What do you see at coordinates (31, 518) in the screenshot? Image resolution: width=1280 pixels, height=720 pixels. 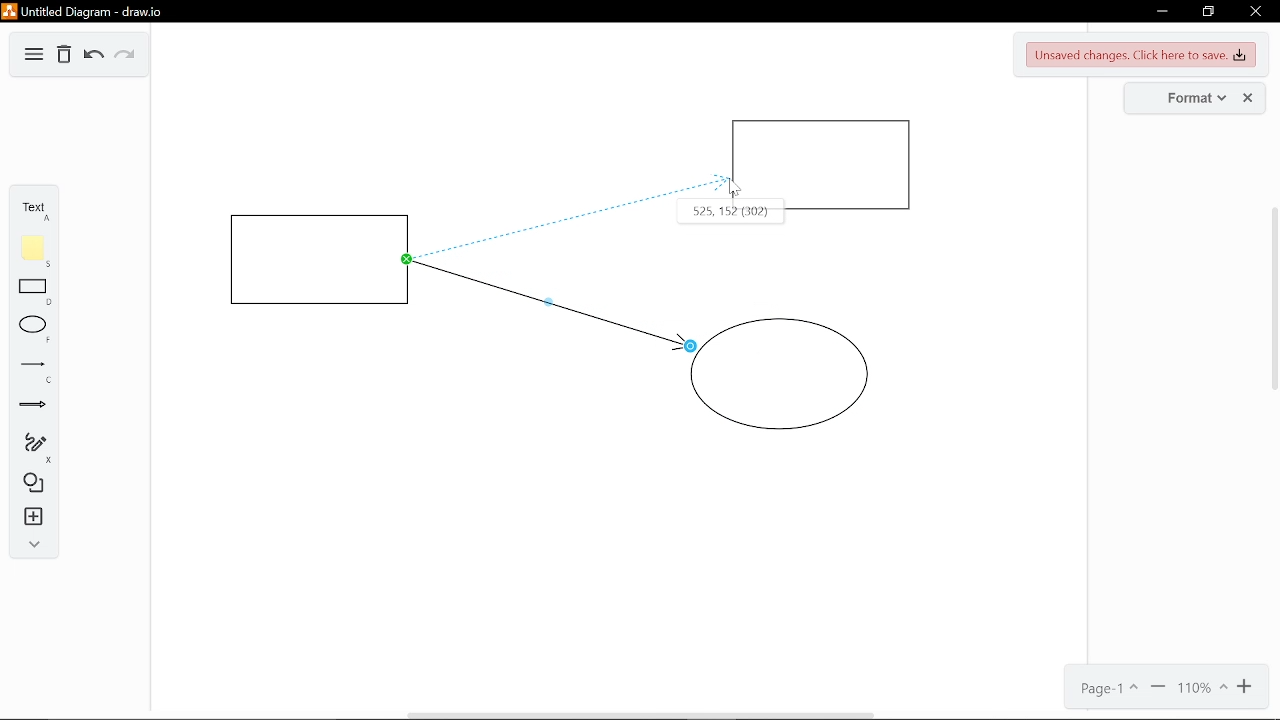 I see `Insert` at bounding box center [31, 518].